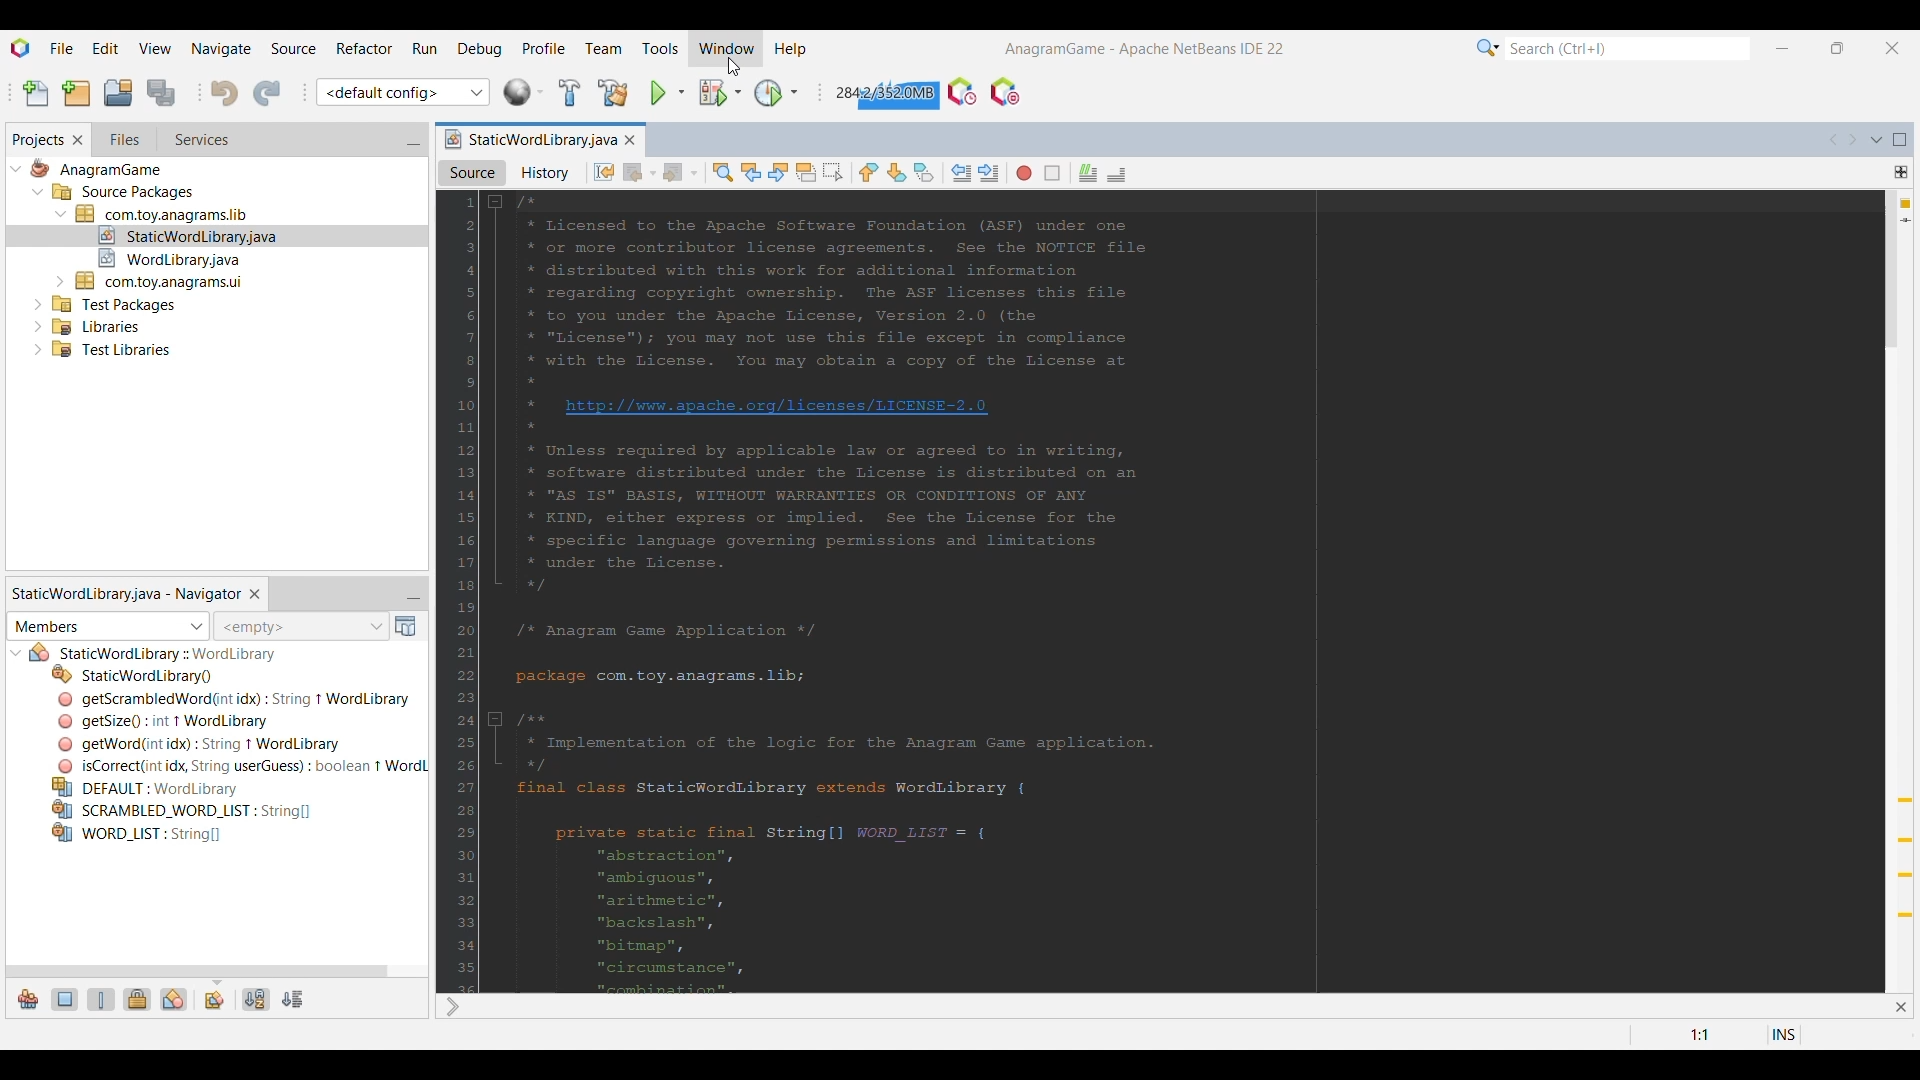 This screenshot has width=1920, height=1080. Describe the element at coordinates (681, 92) in the screenshot. I see `Run project options` at that location.